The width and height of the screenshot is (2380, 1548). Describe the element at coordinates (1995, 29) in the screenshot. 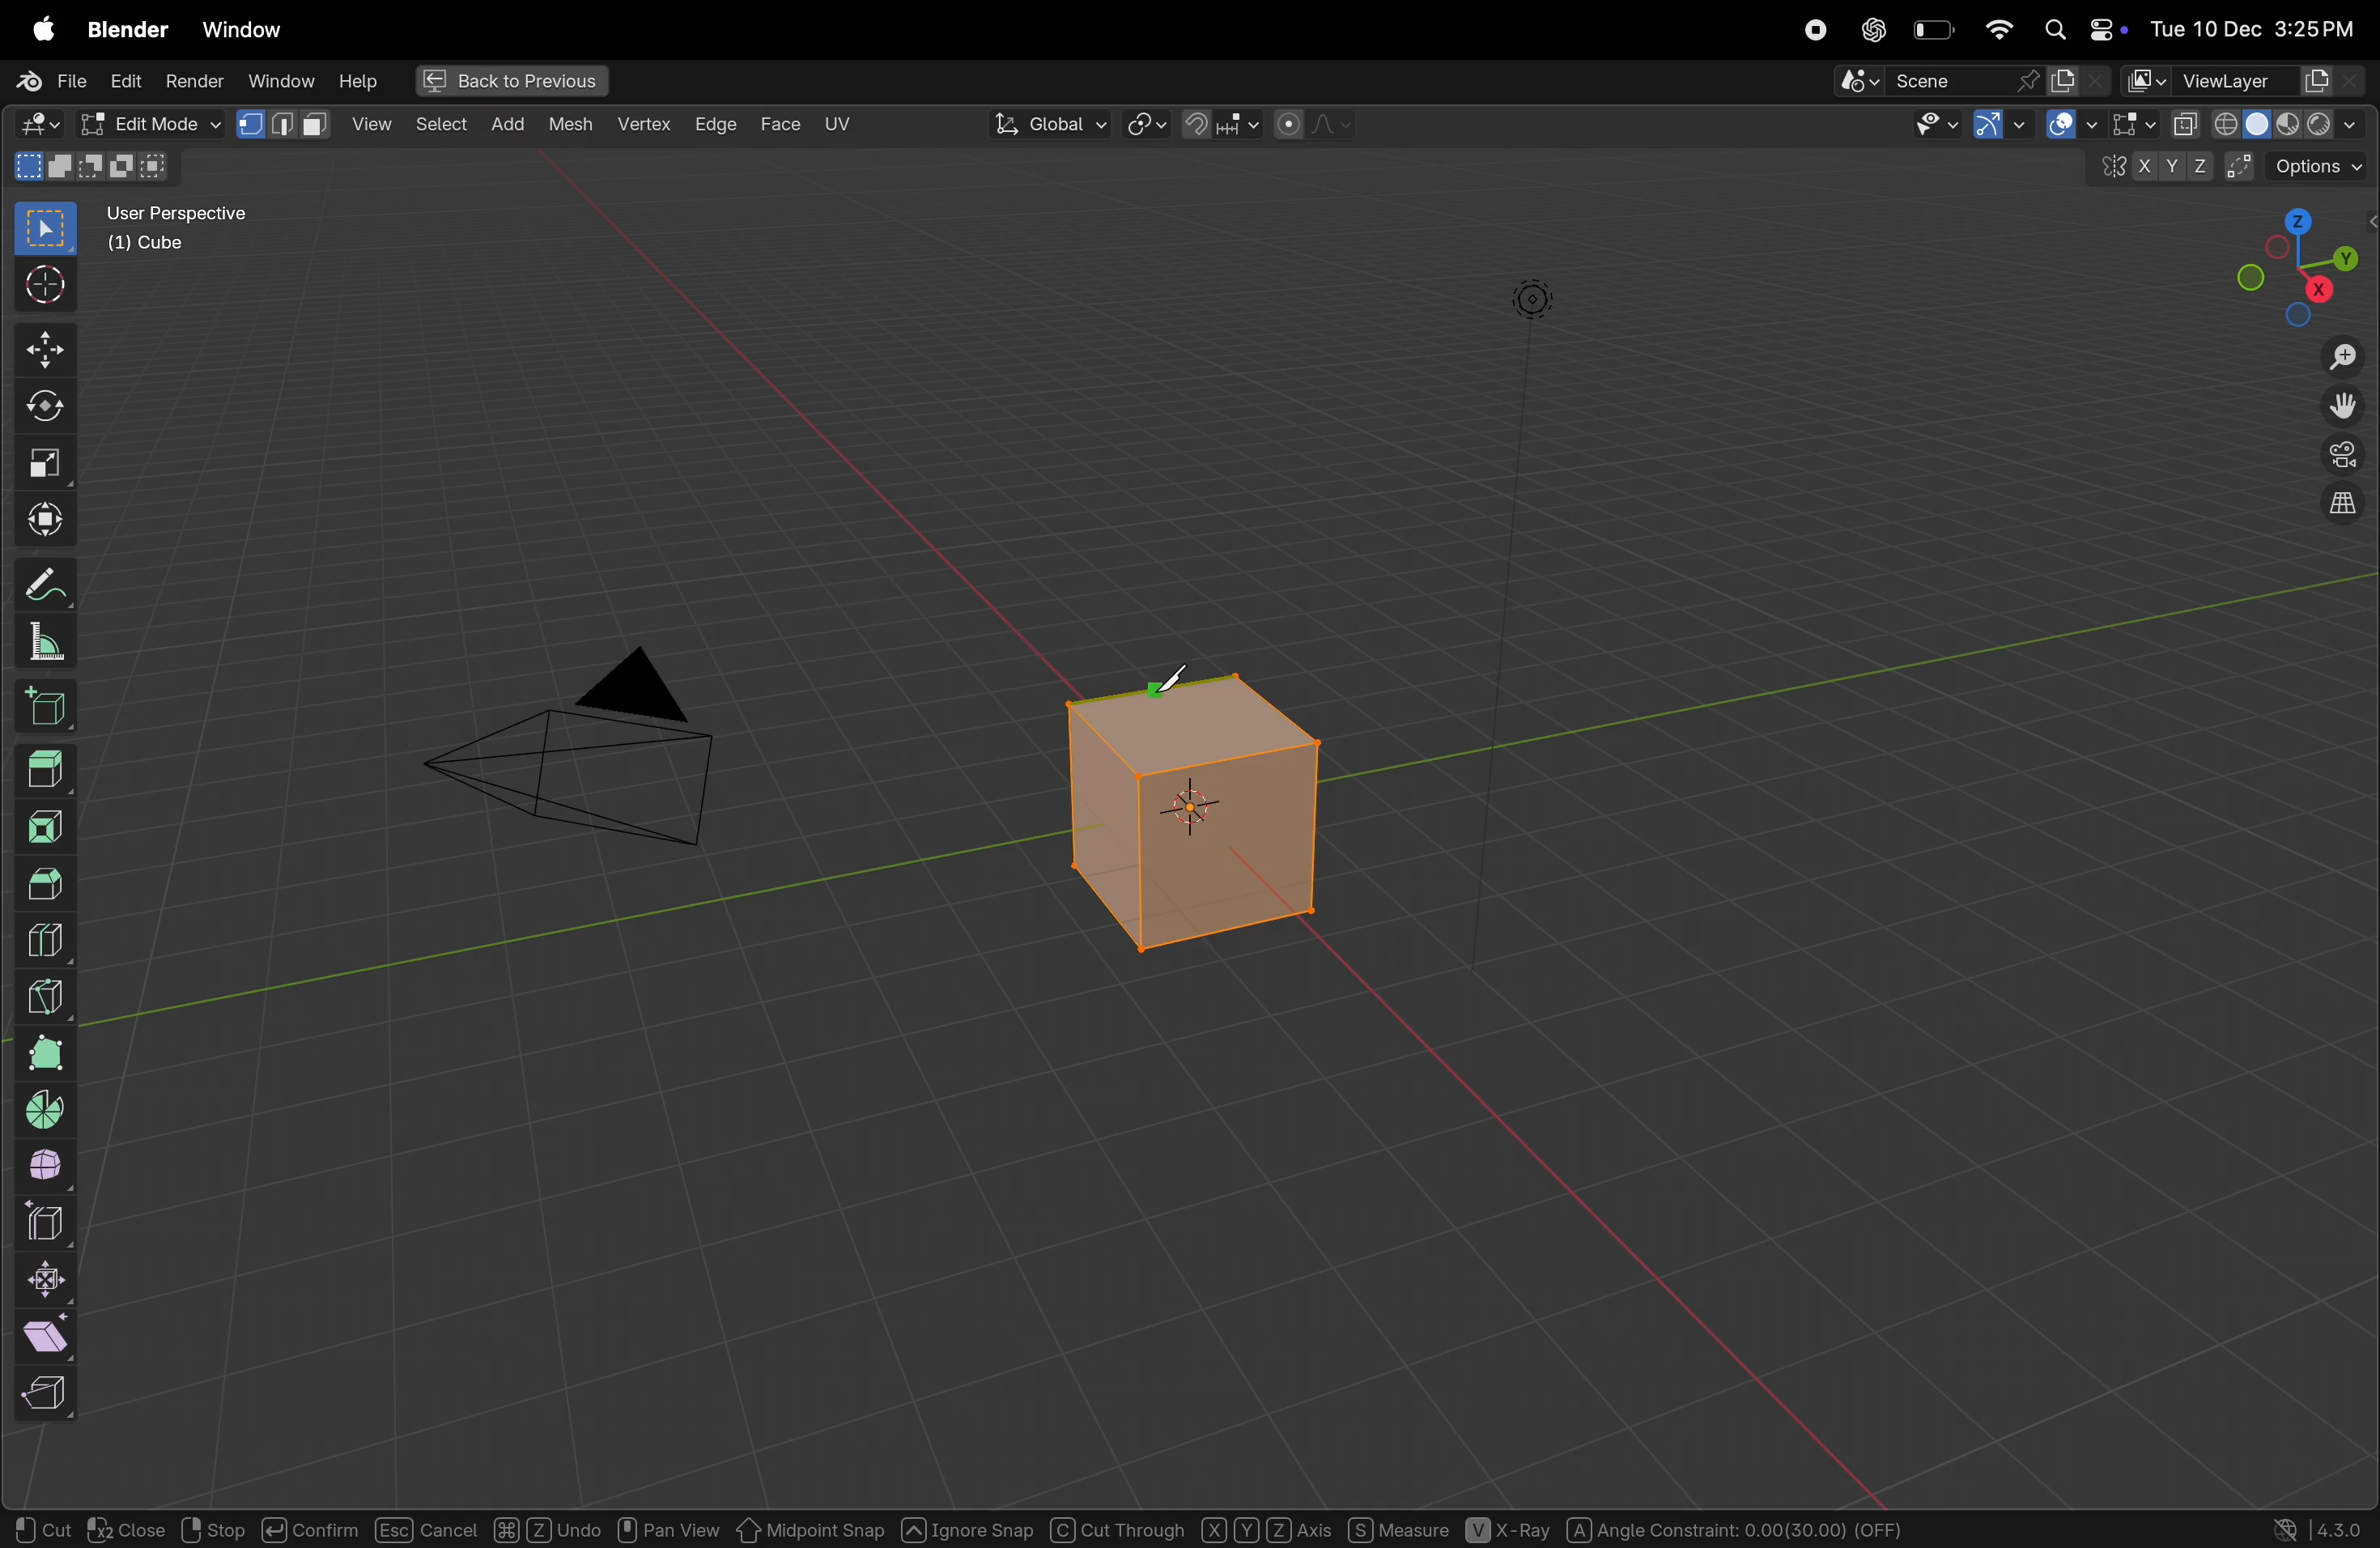

I see `Wifi` at that location.